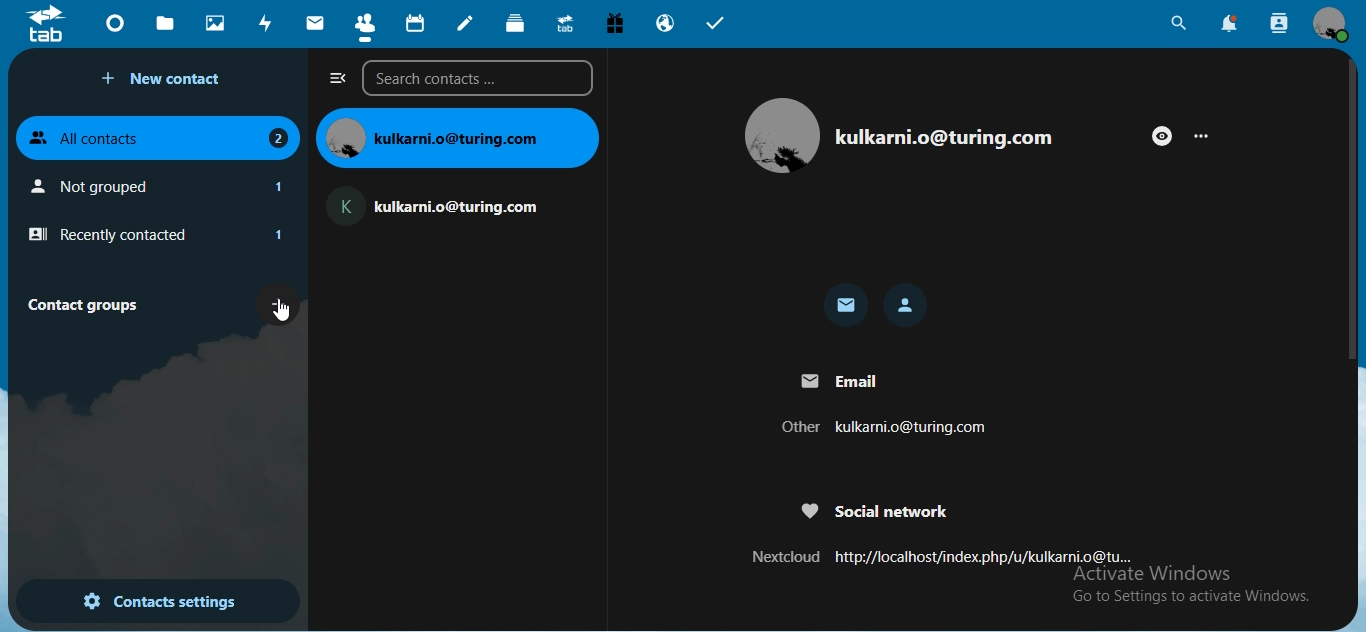 The height and width of the screenshot is (632, 1366). I want to click on files, so click(165, 22).